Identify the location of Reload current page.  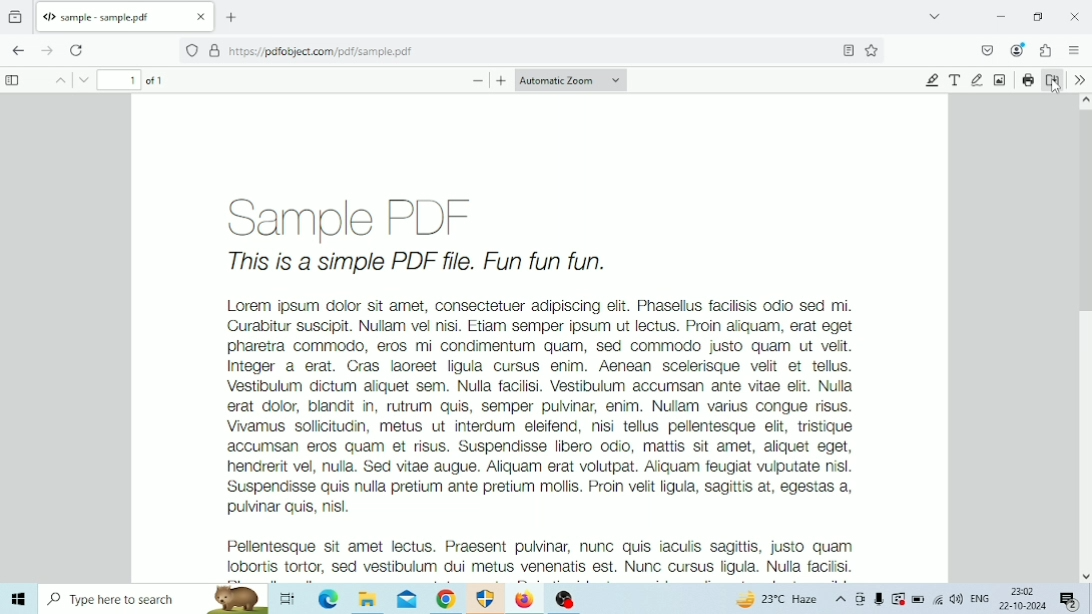
(76, 51).